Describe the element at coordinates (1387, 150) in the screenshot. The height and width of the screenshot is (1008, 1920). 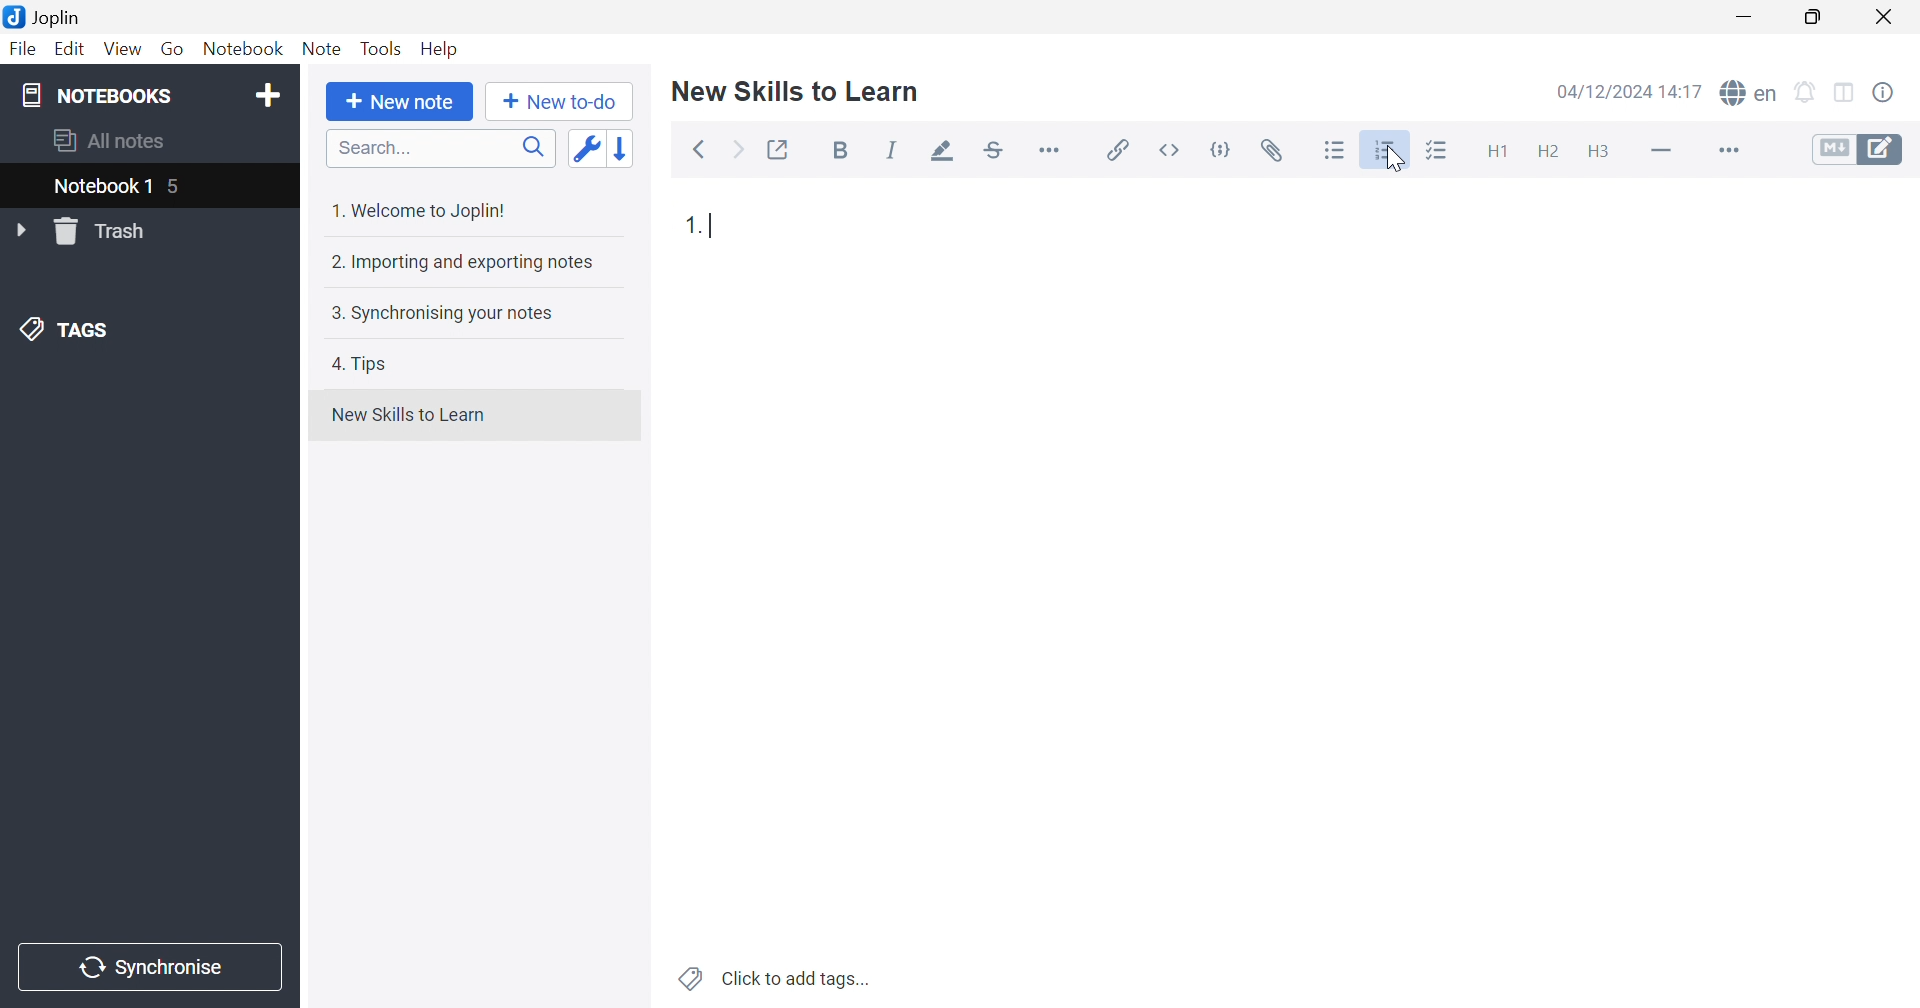
I see `Numbered list` at that location.